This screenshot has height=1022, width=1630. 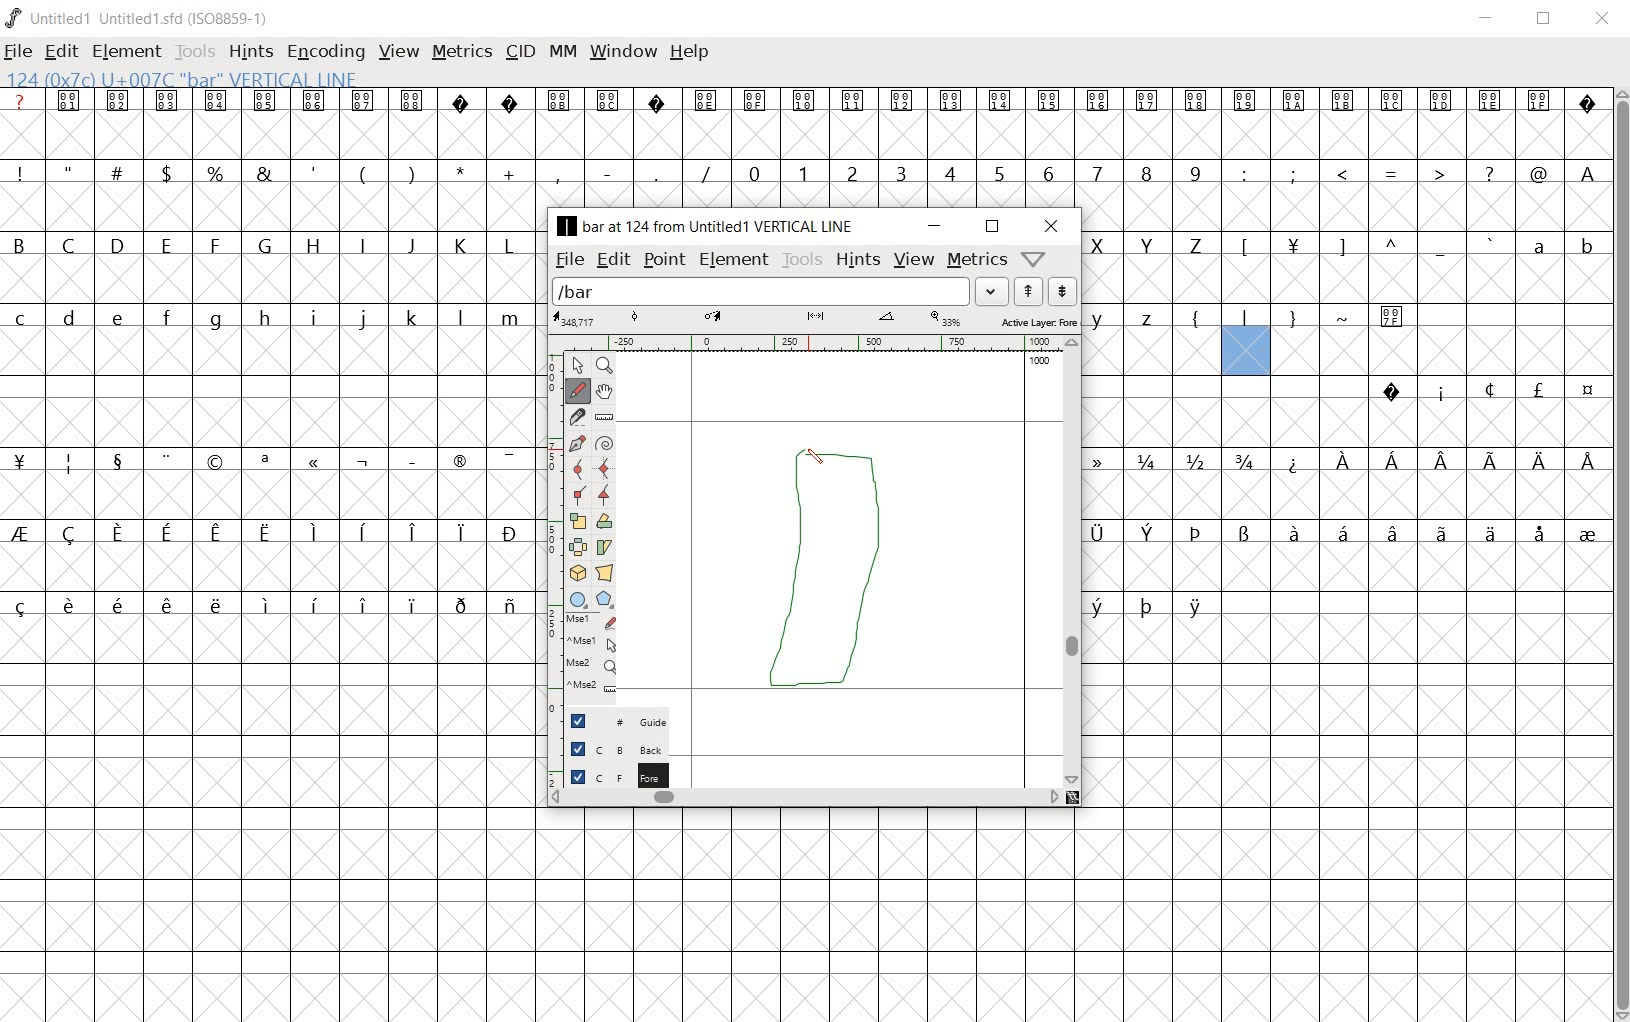 I want to click on foreground, so click(x=608, y=773).